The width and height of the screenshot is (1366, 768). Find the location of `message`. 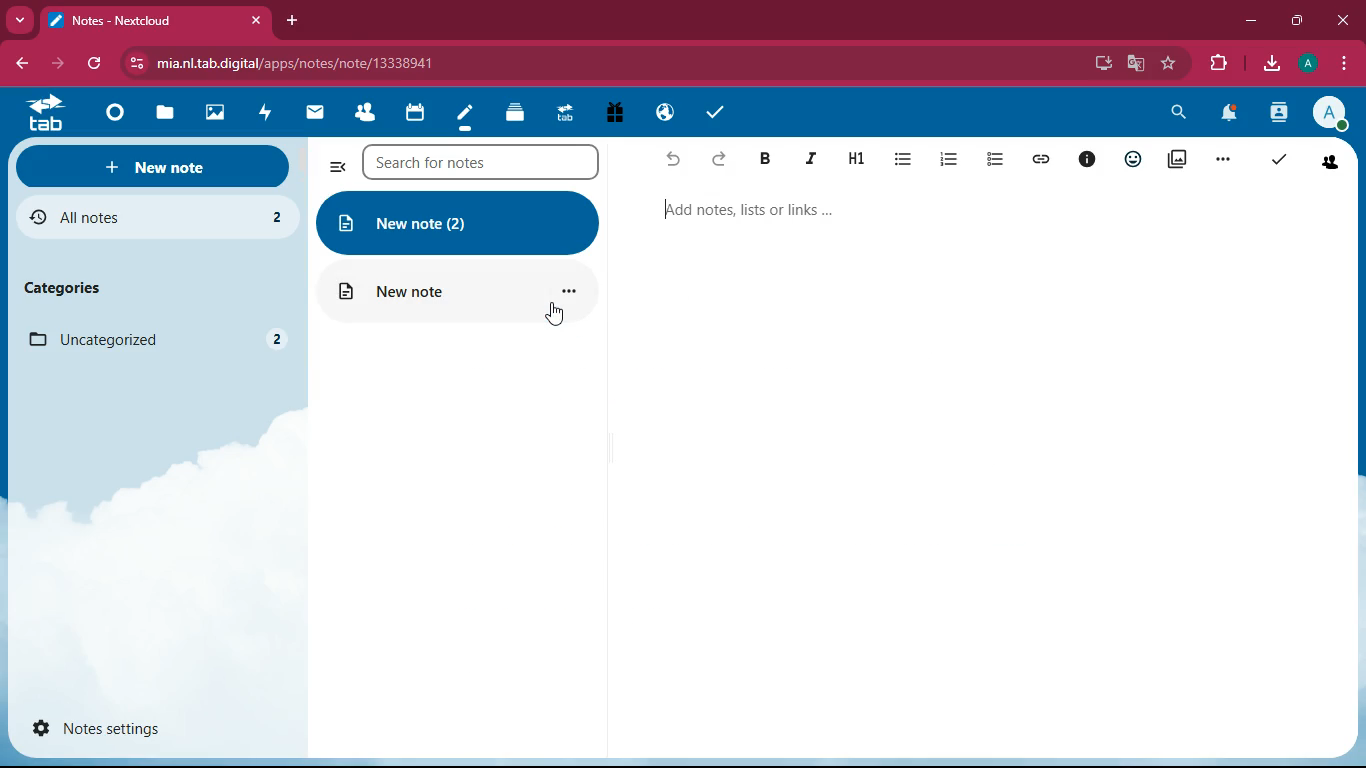

message is located at coordinates (318, 111).